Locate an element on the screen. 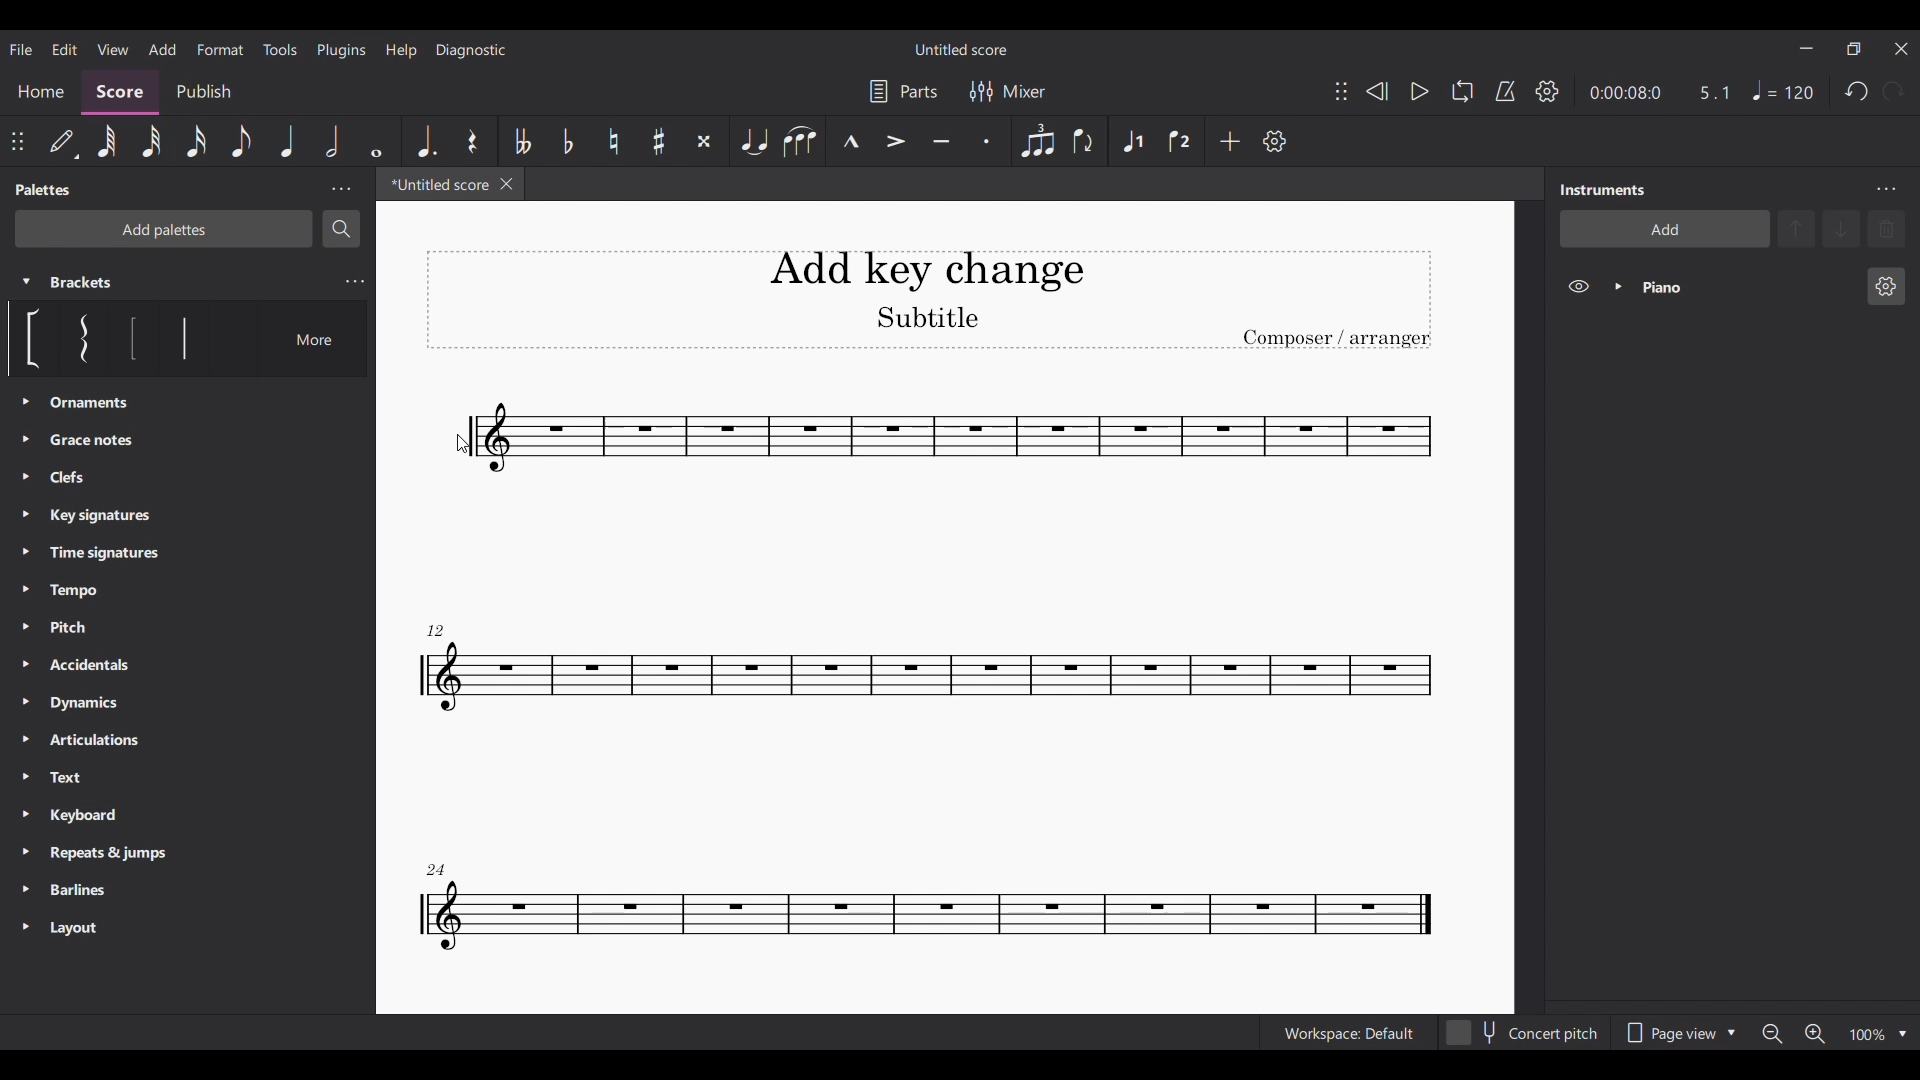 This screenshot has width=1920, height=1080. Close interface is located at coordinates (1900, 49).